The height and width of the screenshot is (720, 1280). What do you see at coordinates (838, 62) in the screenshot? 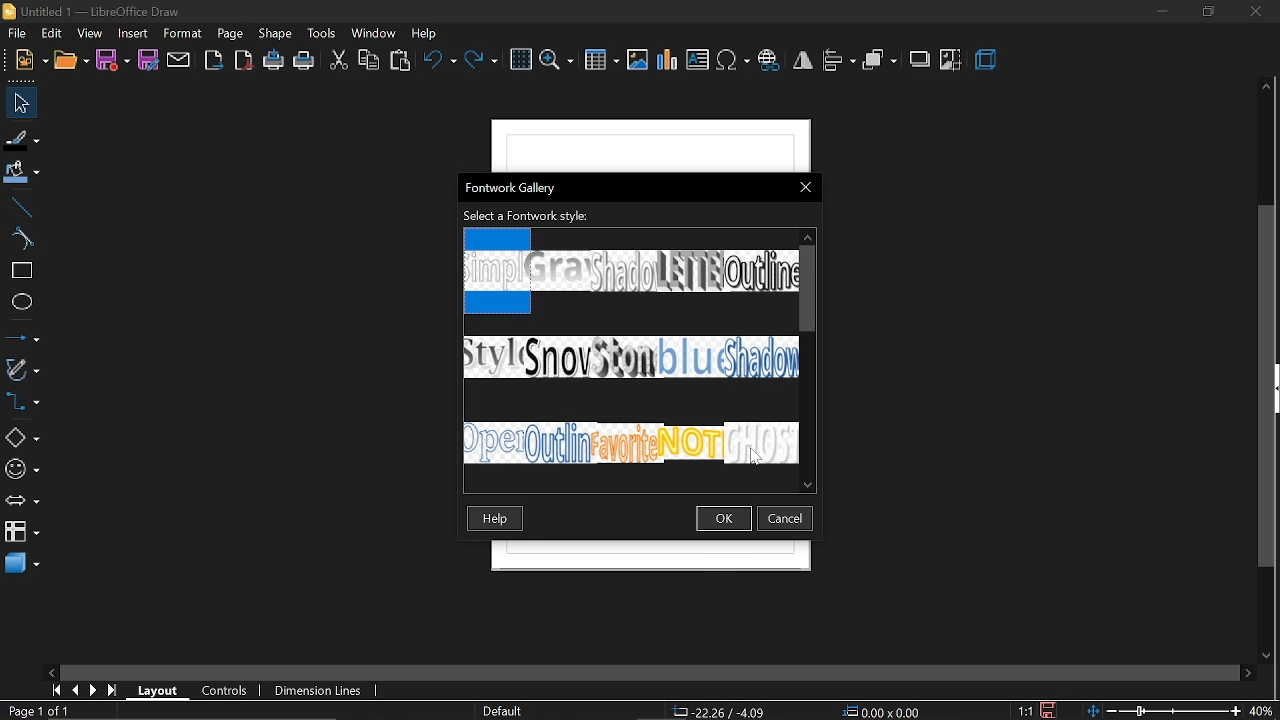
I see `align` at bounding box center [838, 62].